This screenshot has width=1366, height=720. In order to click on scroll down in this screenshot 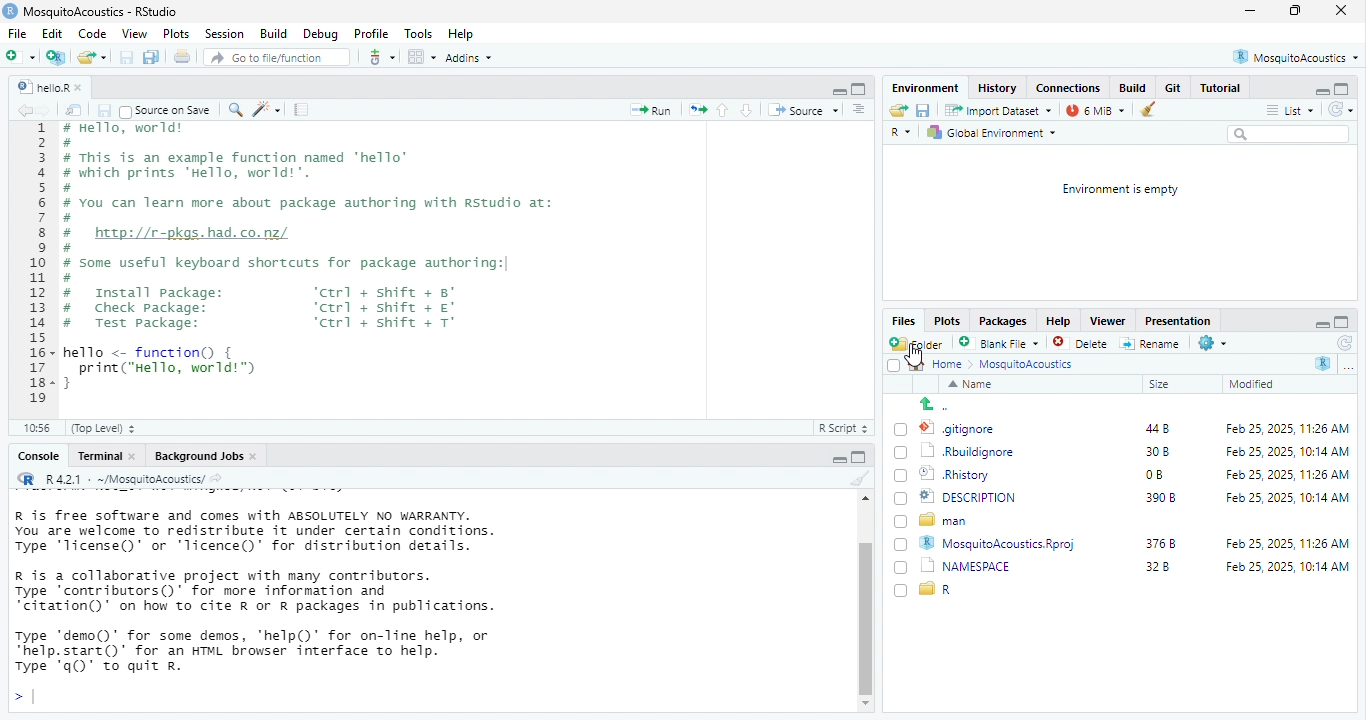, I will do `click(863, 704)`.